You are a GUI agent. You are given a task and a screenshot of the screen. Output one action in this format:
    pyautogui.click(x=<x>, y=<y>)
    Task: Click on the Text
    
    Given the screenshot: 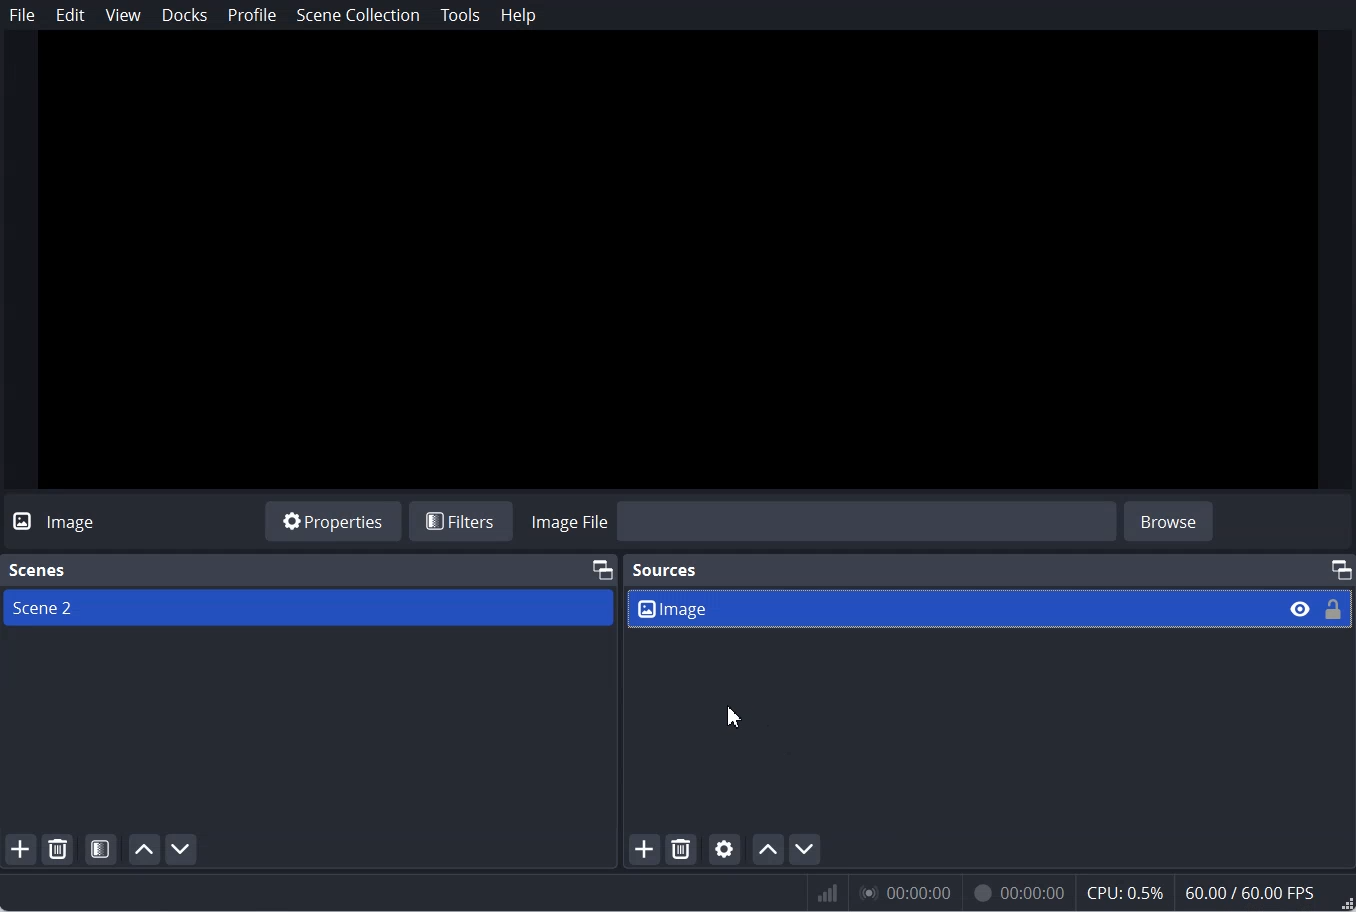 What is the action you would take?
    pyautogui.click(x=86, y=521)
    